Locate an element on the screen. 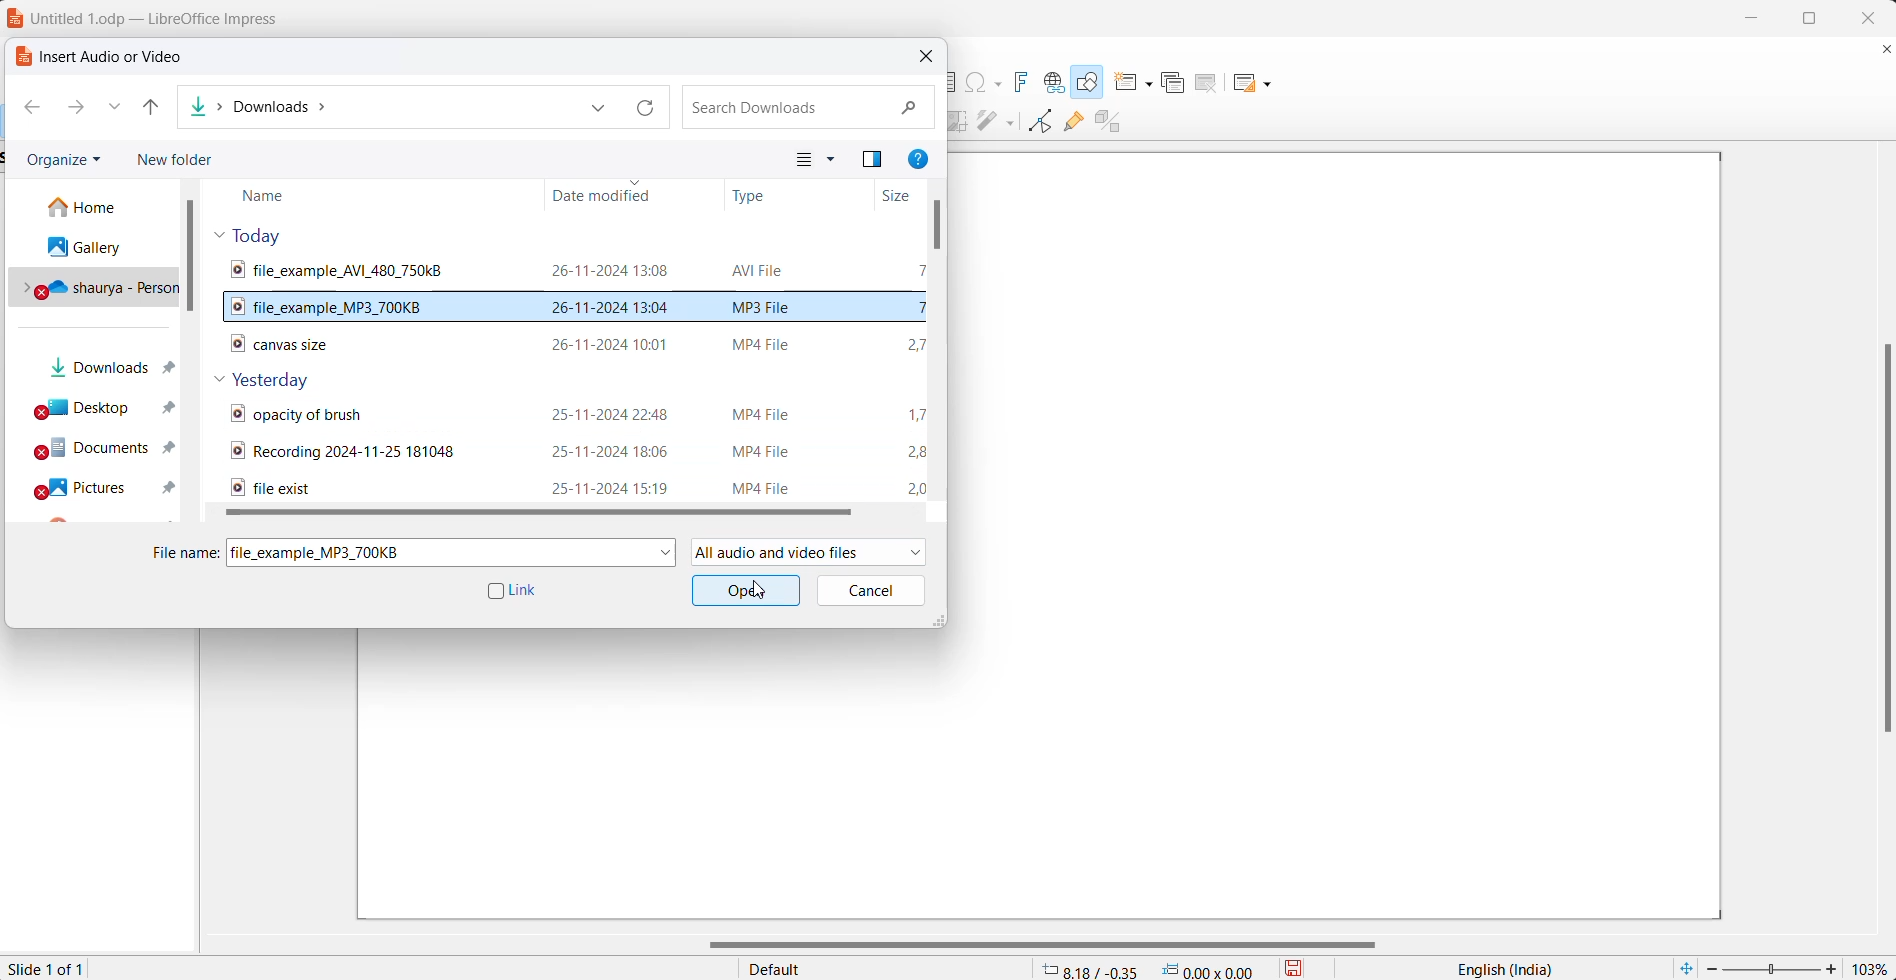 This screenshot has width=1896, height=980. video file name is located at coordinates (298, 346).